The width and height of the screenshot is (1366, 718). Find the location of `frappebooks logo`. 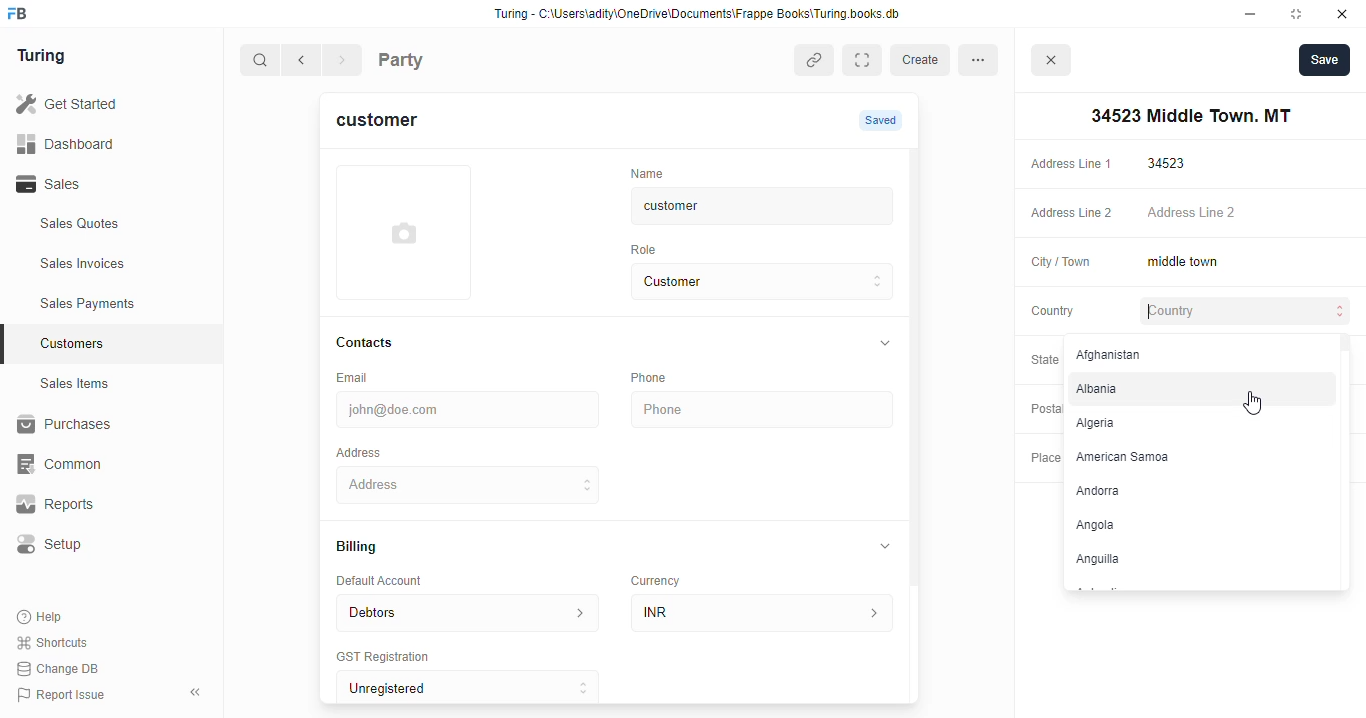

frappebooks logo is located at coordinates (23, 15).